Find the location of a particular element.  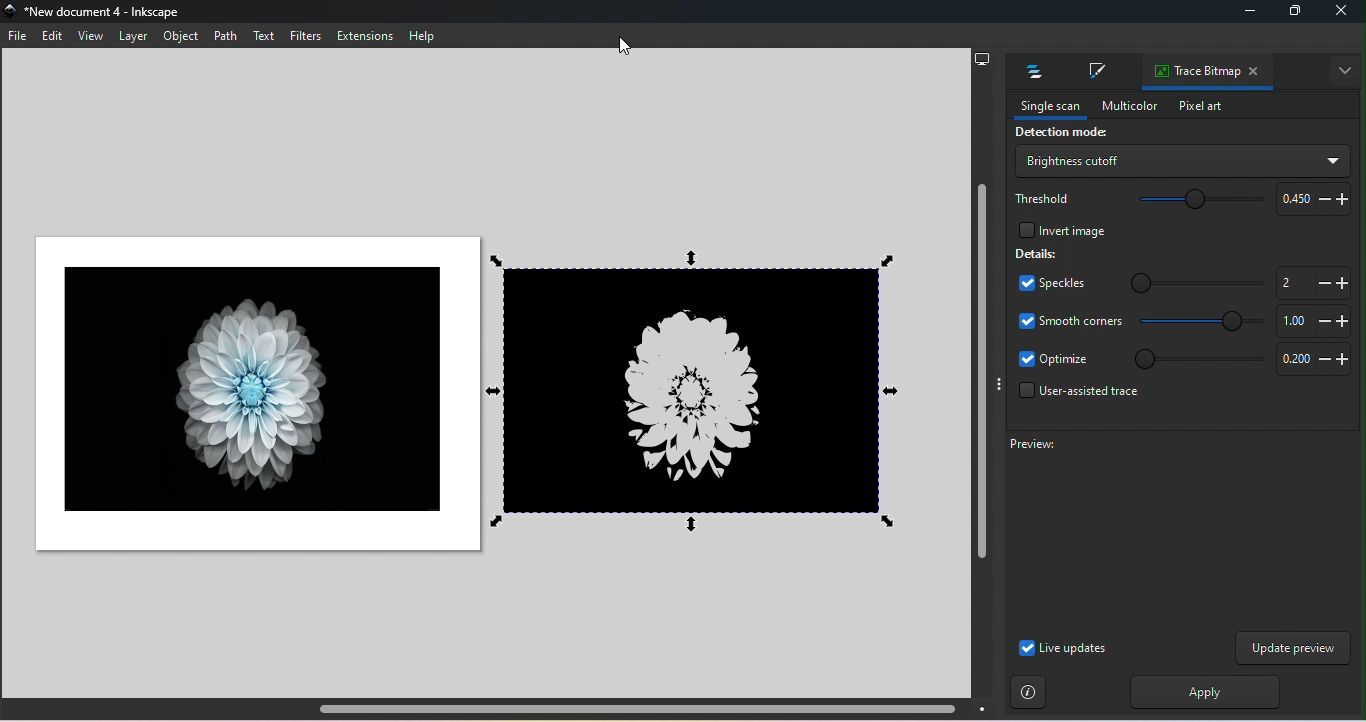

Speckles is located at coordinates (1046, 285).